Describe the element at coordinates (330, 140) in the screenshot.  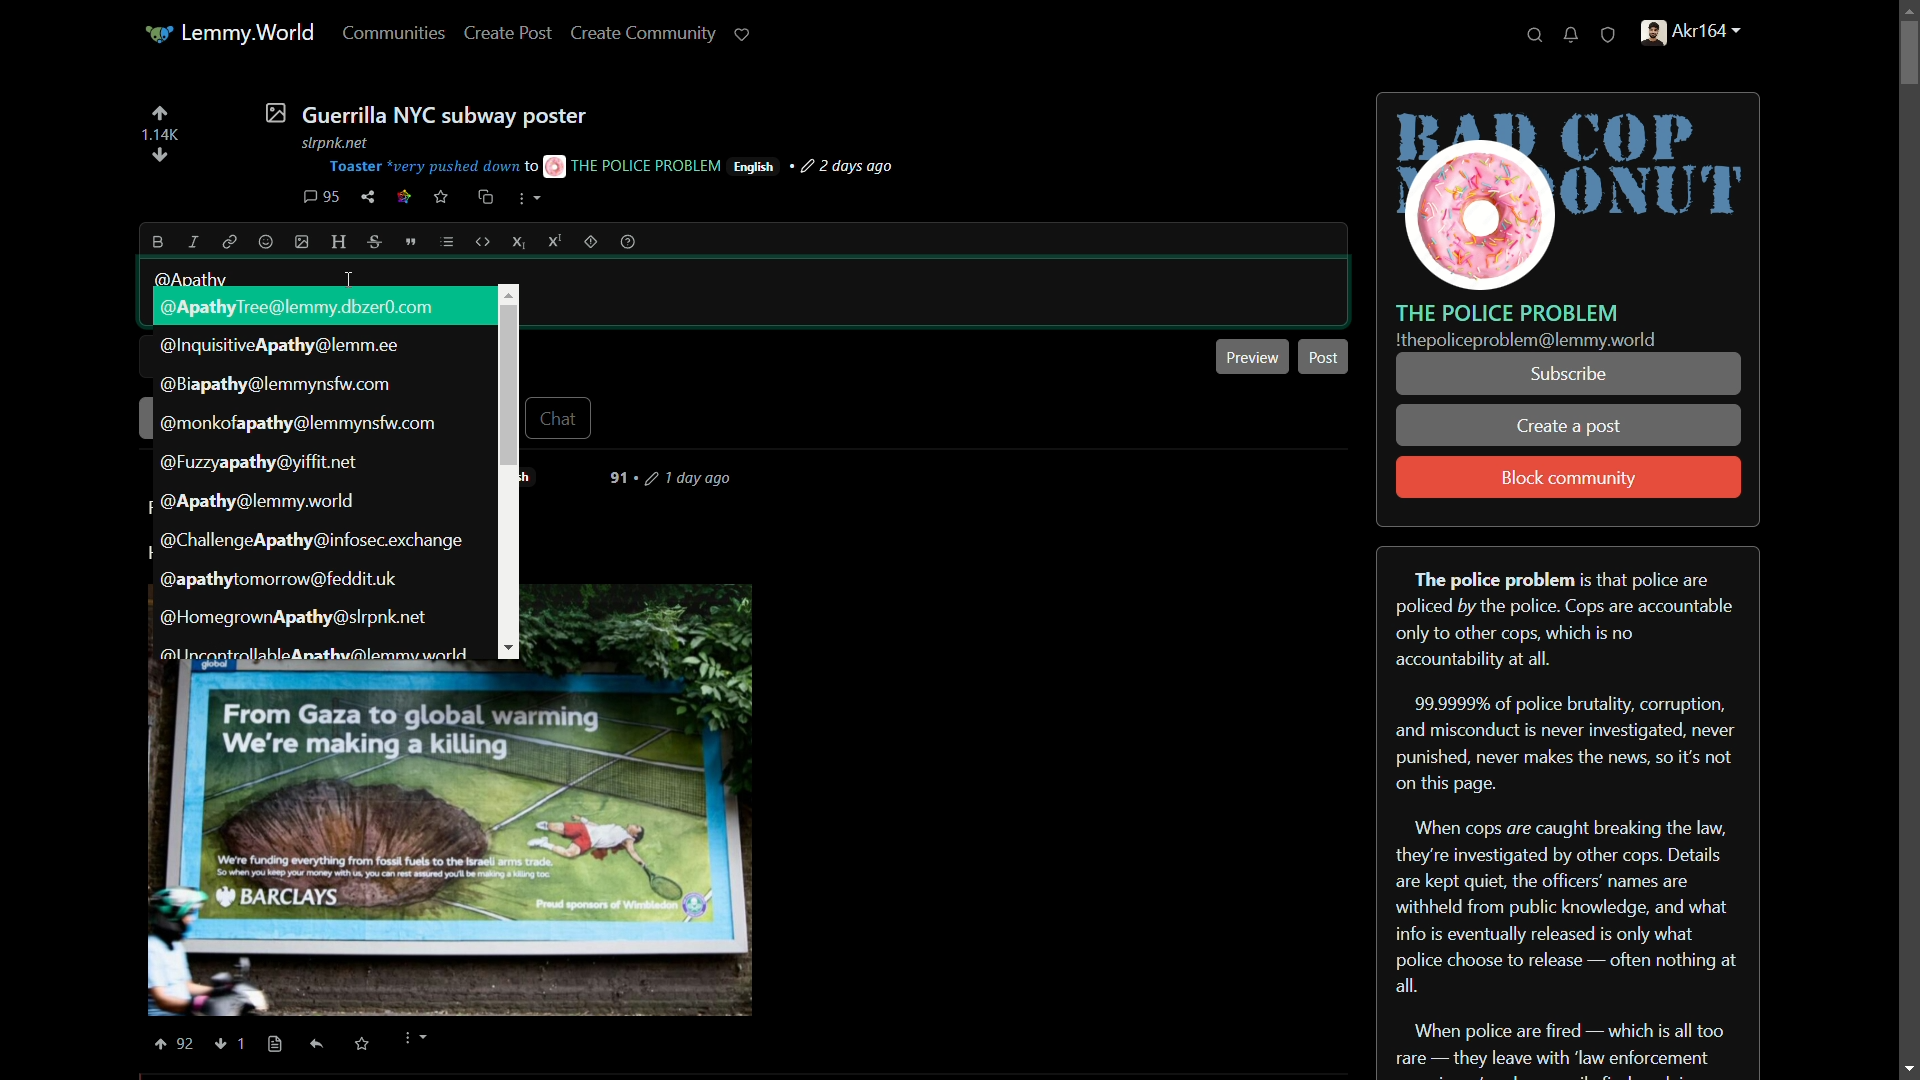
I see `stpnk net` at that location.